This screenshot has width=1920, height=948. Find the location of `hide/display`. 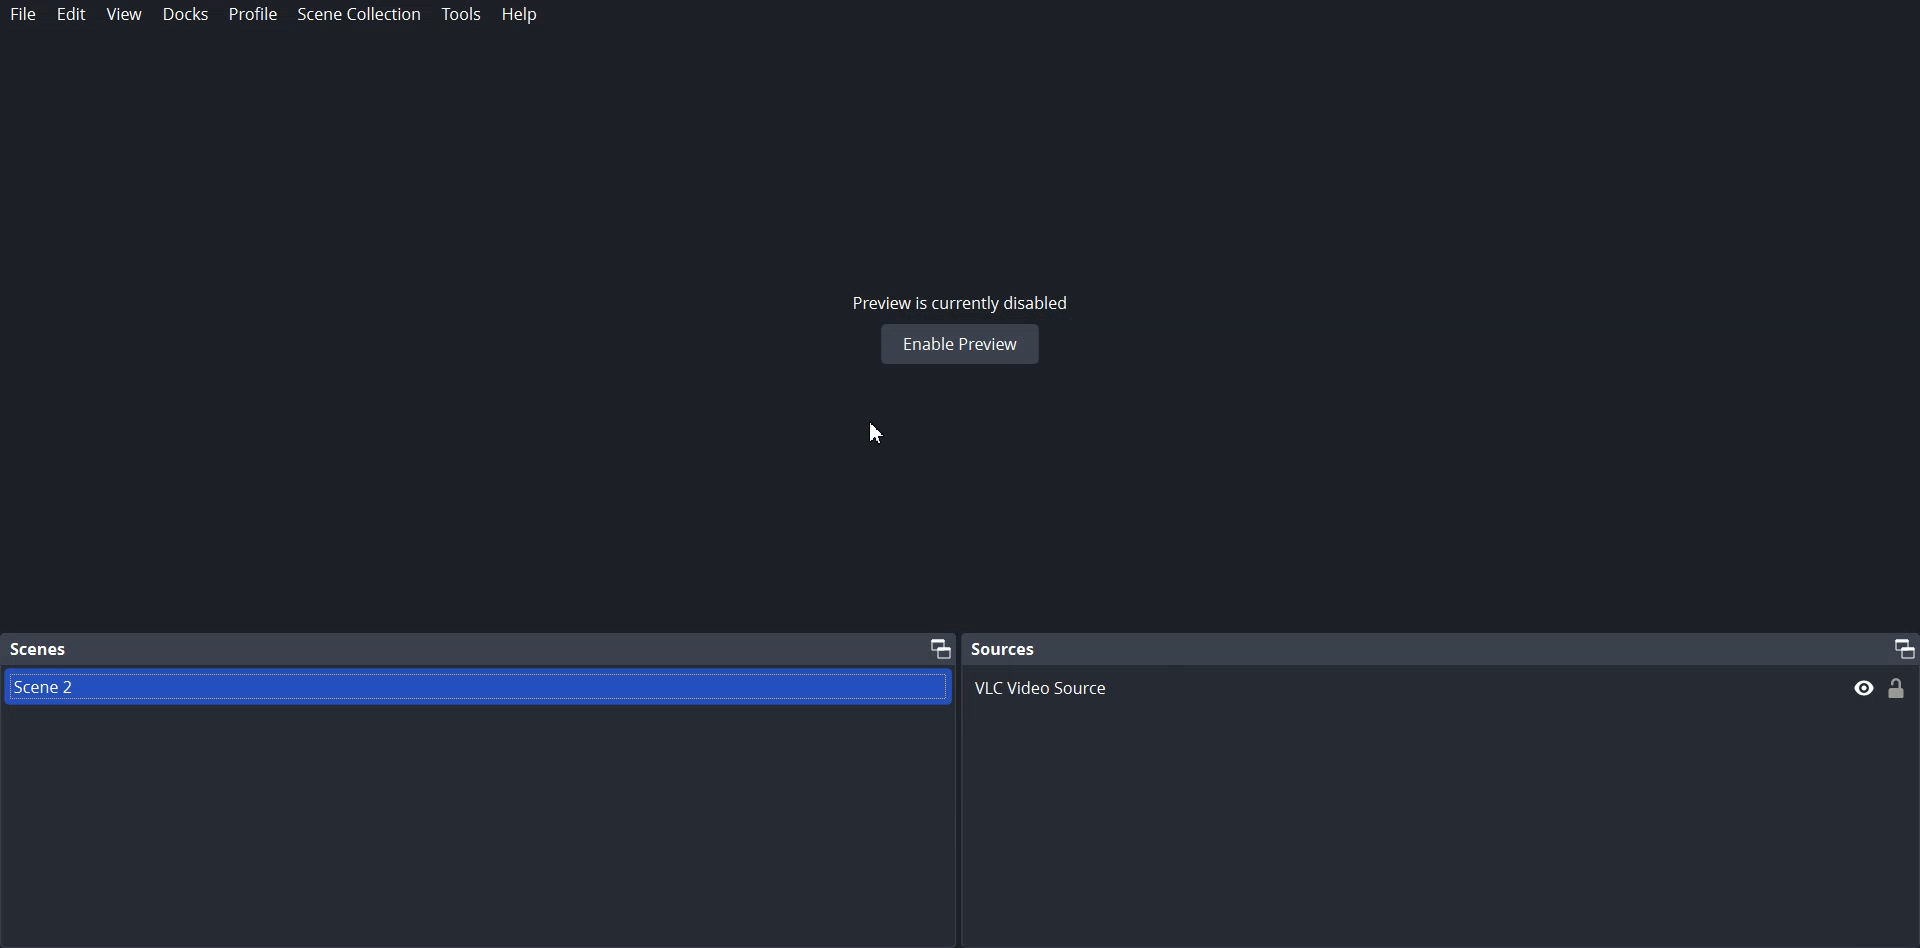

hide/display is located at coordinates (1863, 688).